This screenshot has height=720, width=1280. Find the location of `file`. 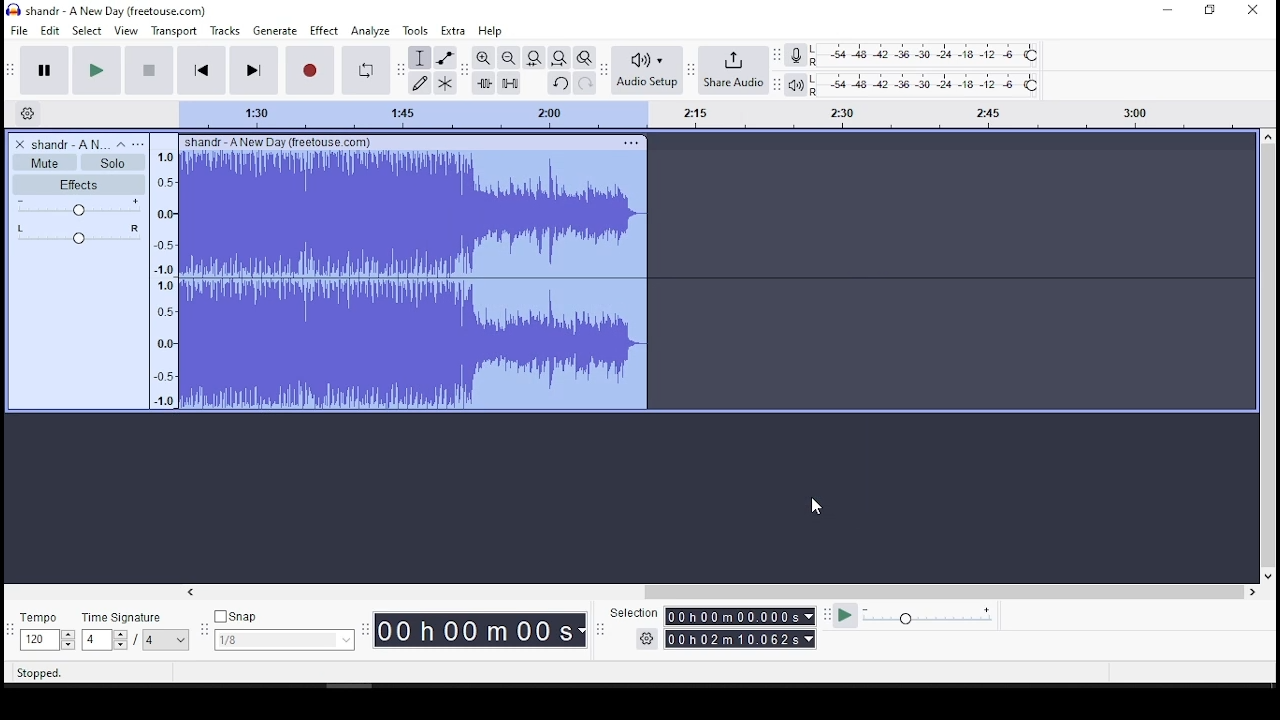

file is located at coordinates (18, 30).